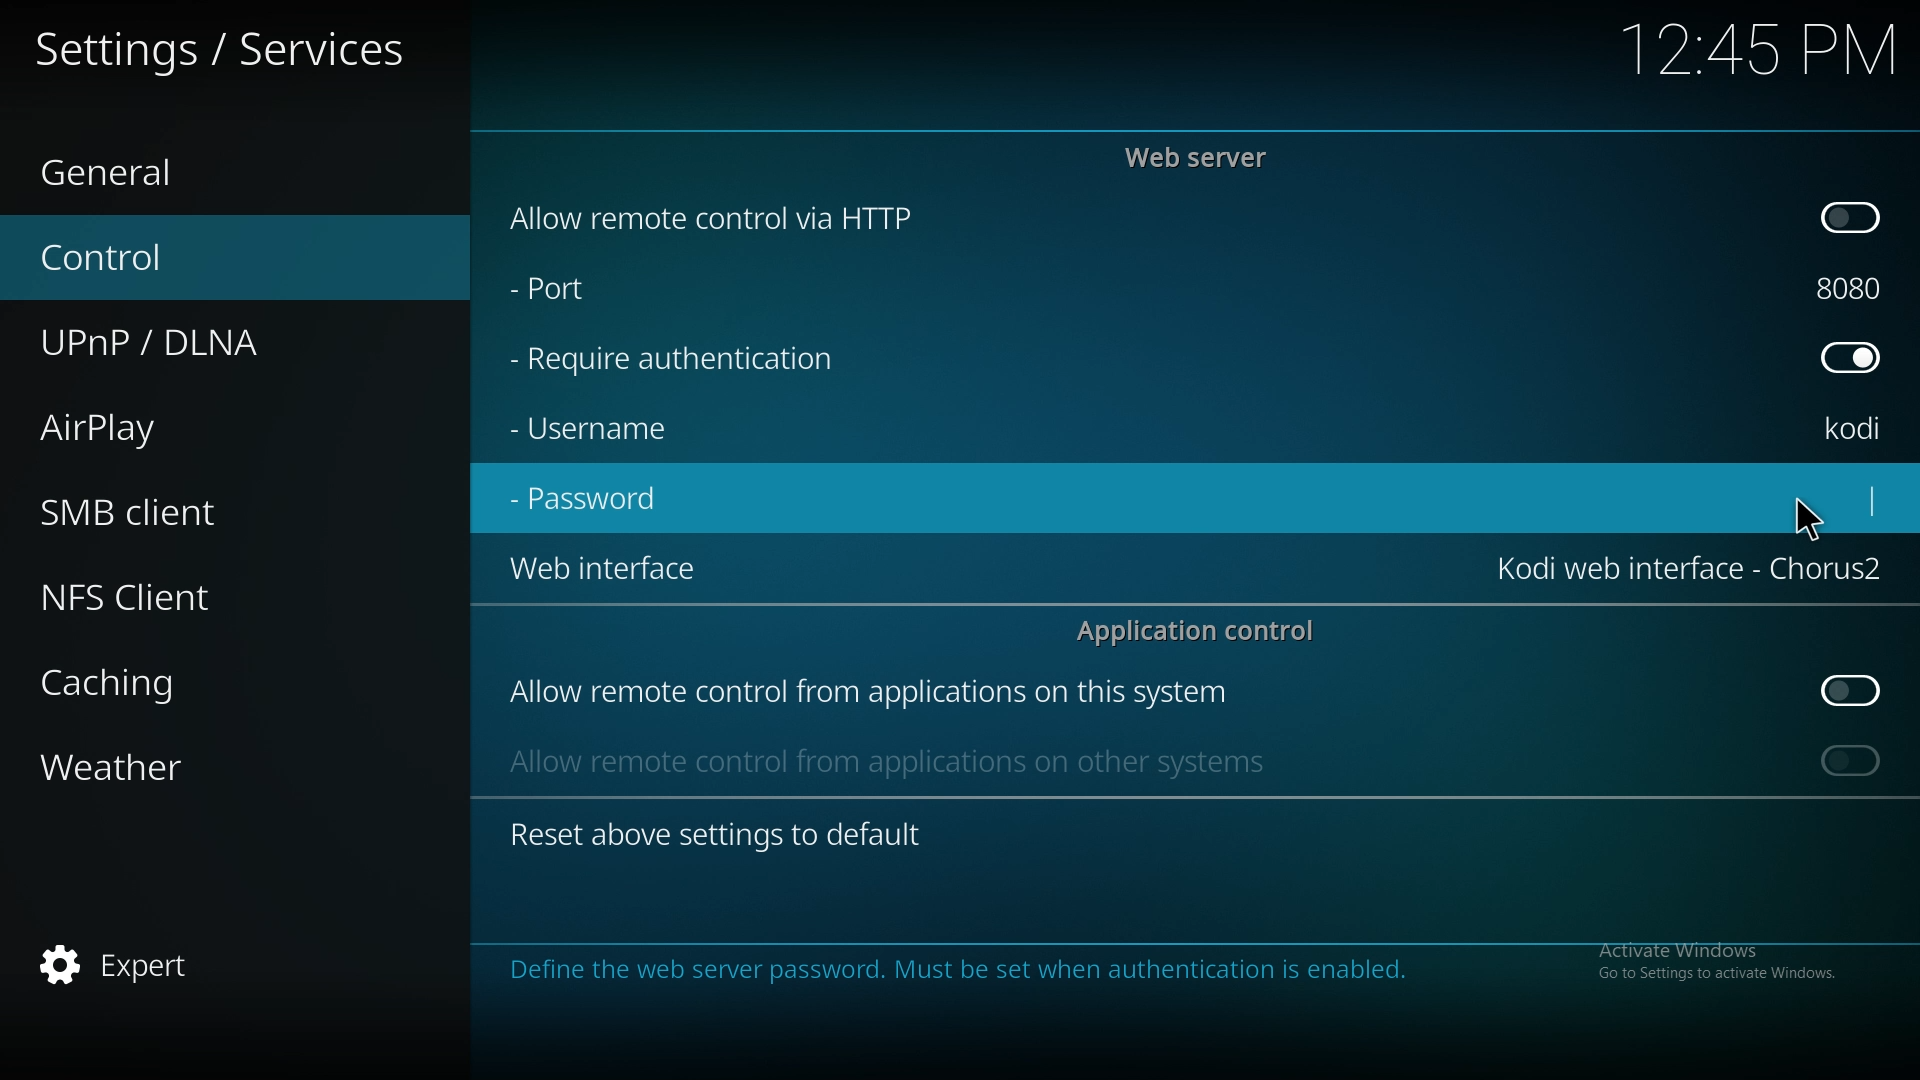 The image size is (1920, 1080). I want to click on reset above settings to default, so click(715, 833).